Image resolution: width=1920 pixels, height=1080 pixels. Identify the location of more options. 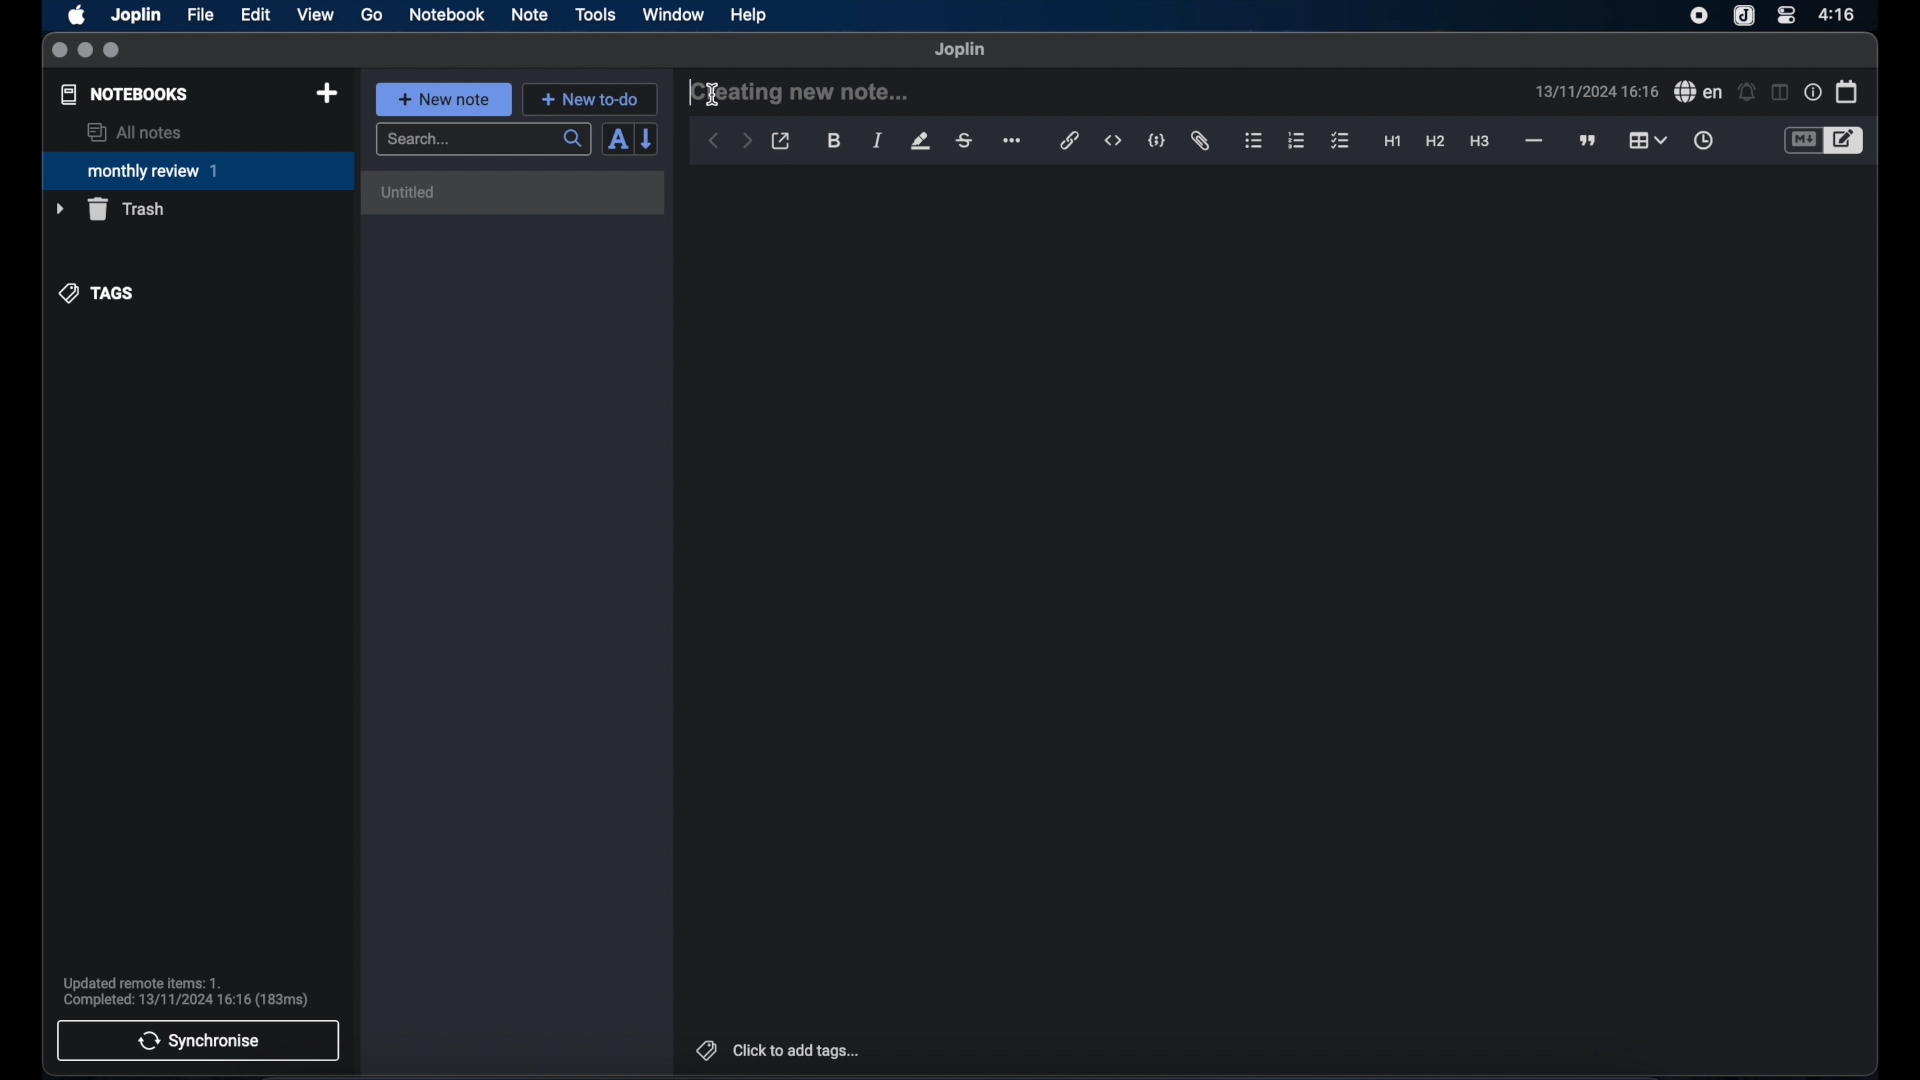
(1014, 142).